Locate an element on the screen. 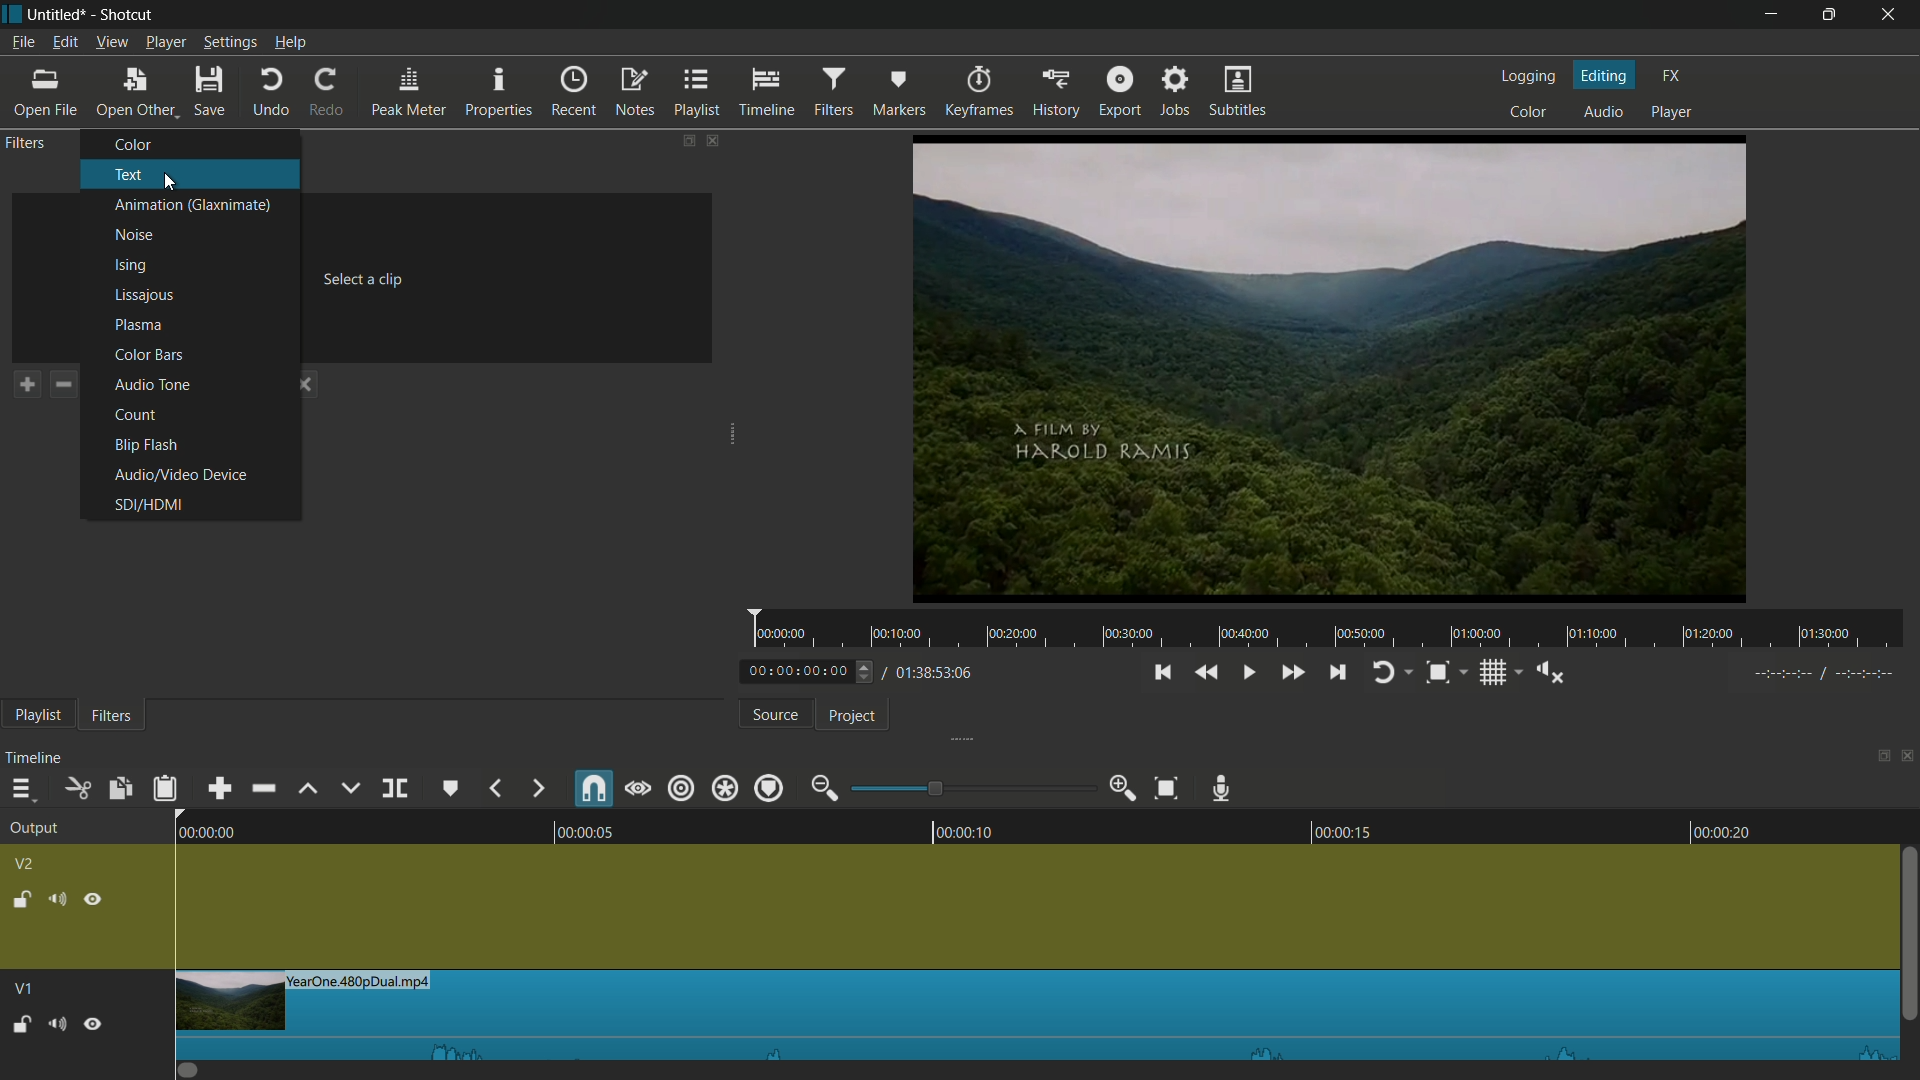  timeline is located at coordinates (766, 93).